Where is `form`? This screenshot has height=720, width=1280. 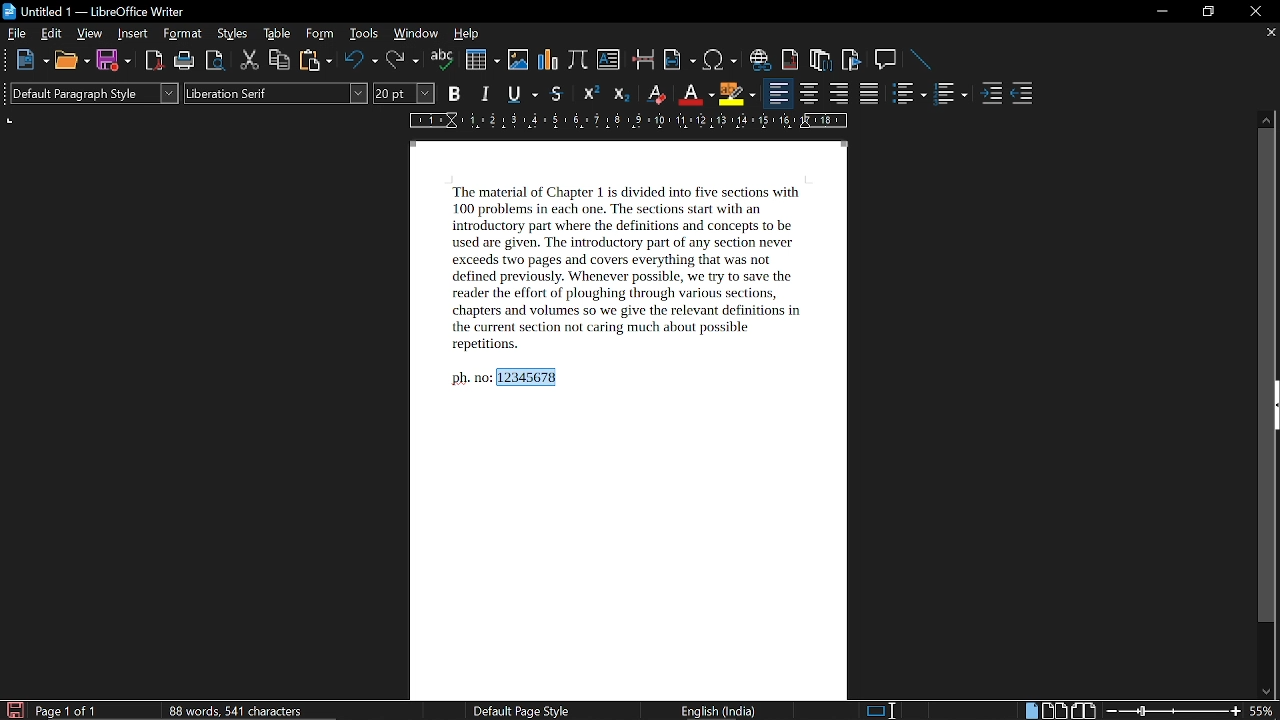 form is located at coordinates (322, 35).